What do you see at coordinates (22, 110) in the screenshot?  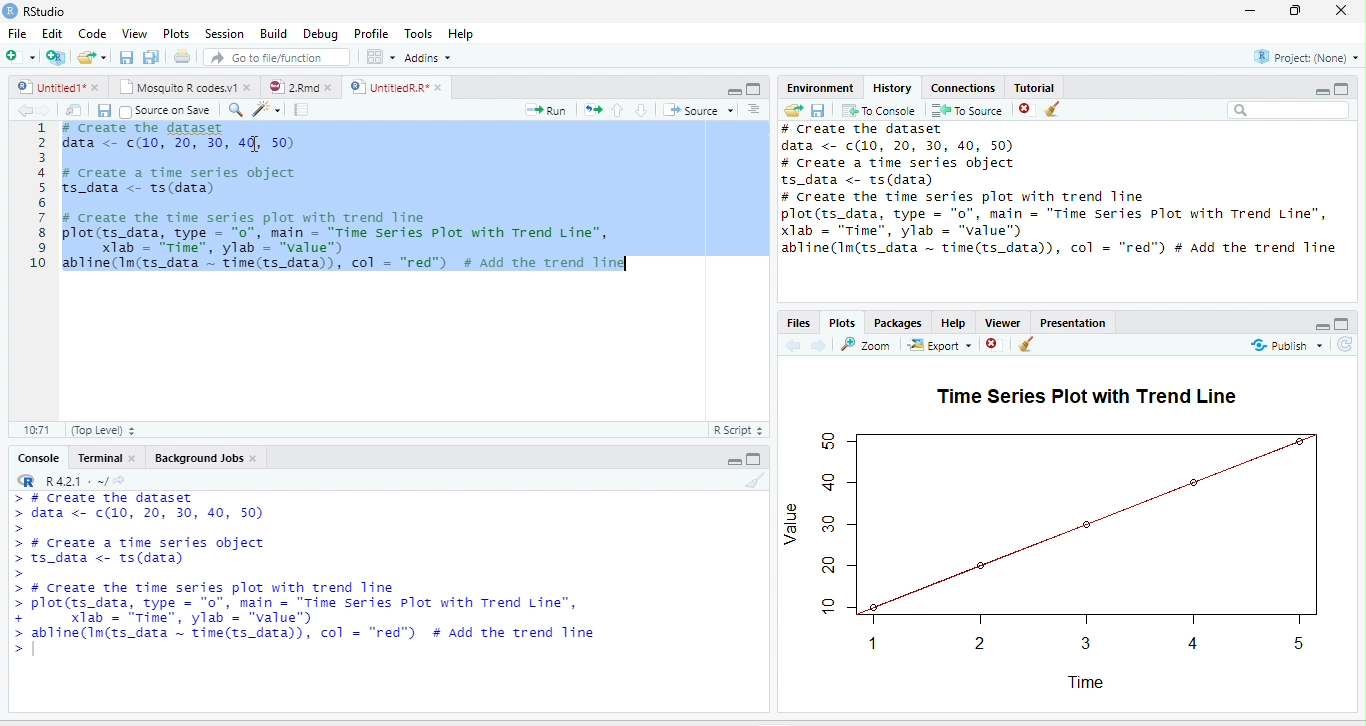 I see `Go back to previous source location` at bounding box center [22, 110].